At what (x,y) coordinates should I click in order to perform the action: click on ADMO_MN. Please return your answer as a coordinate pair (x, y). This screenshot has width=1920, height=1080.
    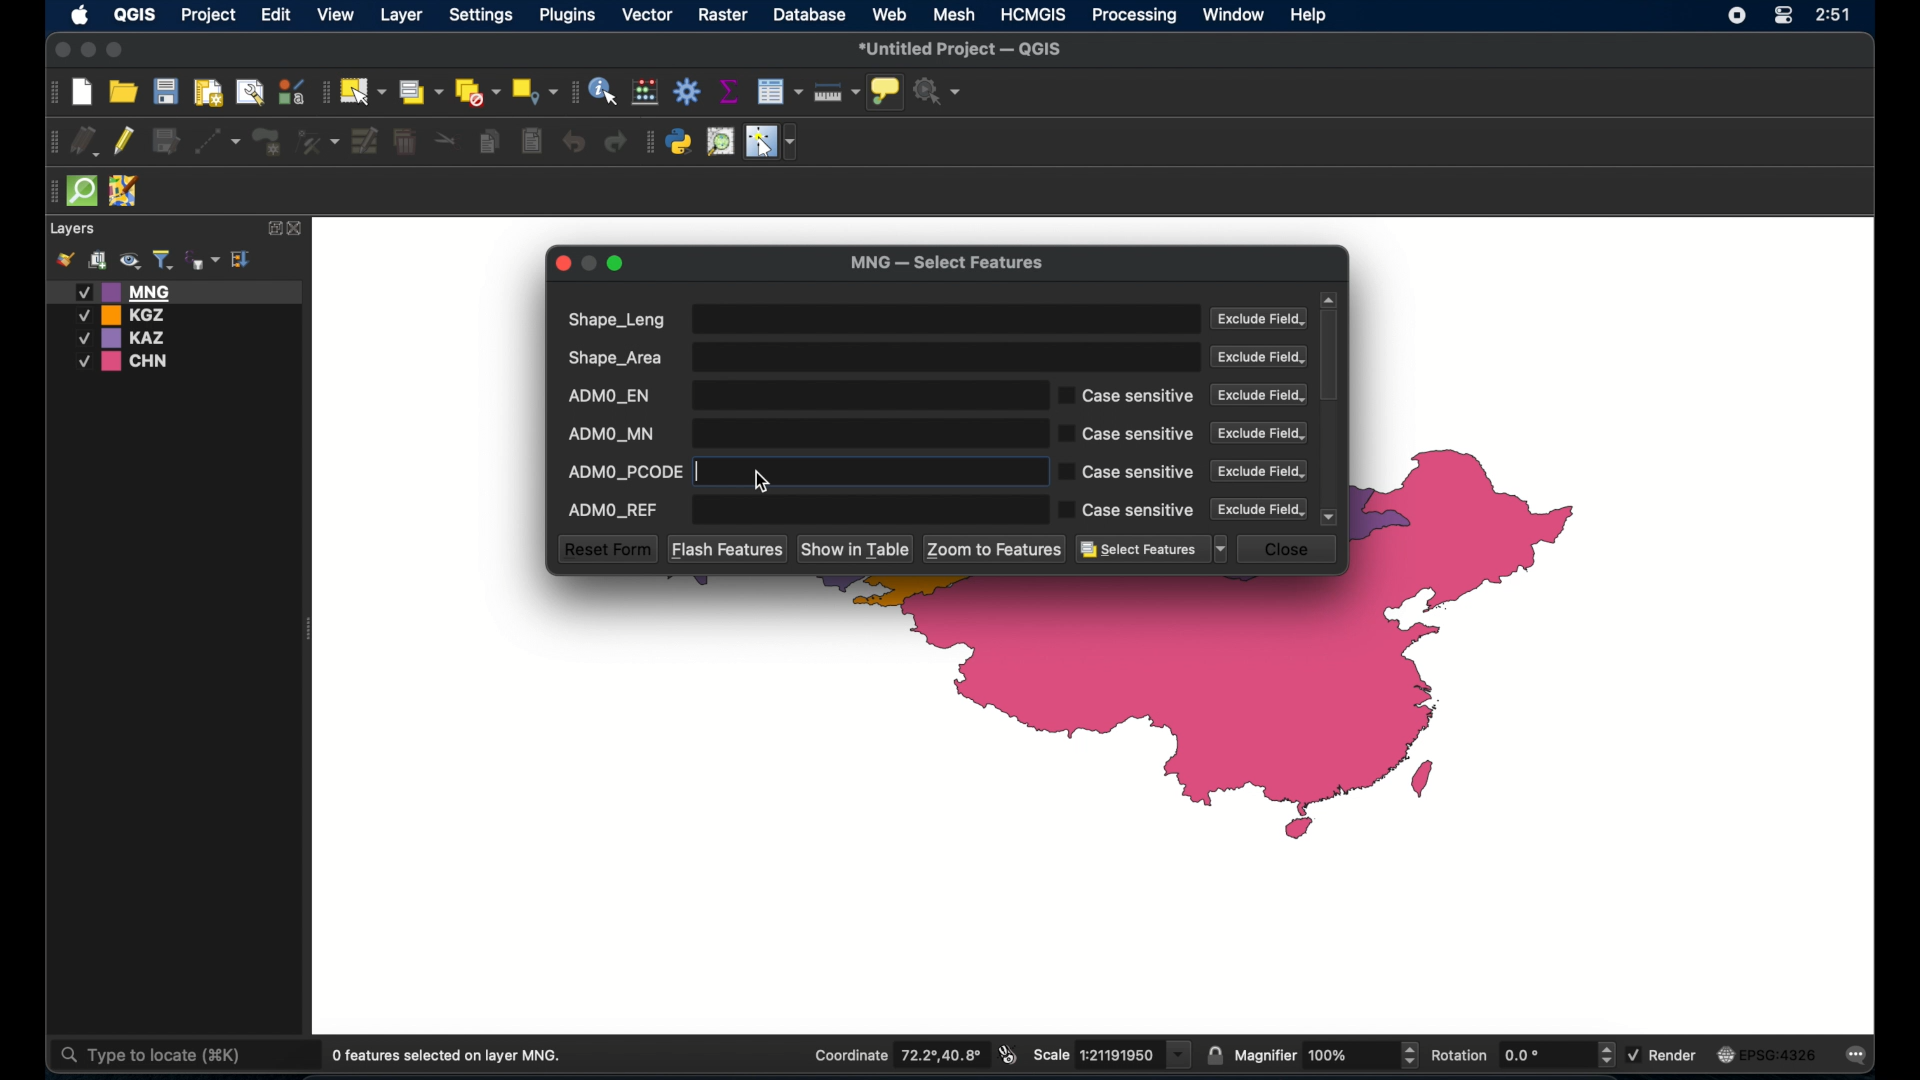
    Looking at the image, I should click on (799, 433).